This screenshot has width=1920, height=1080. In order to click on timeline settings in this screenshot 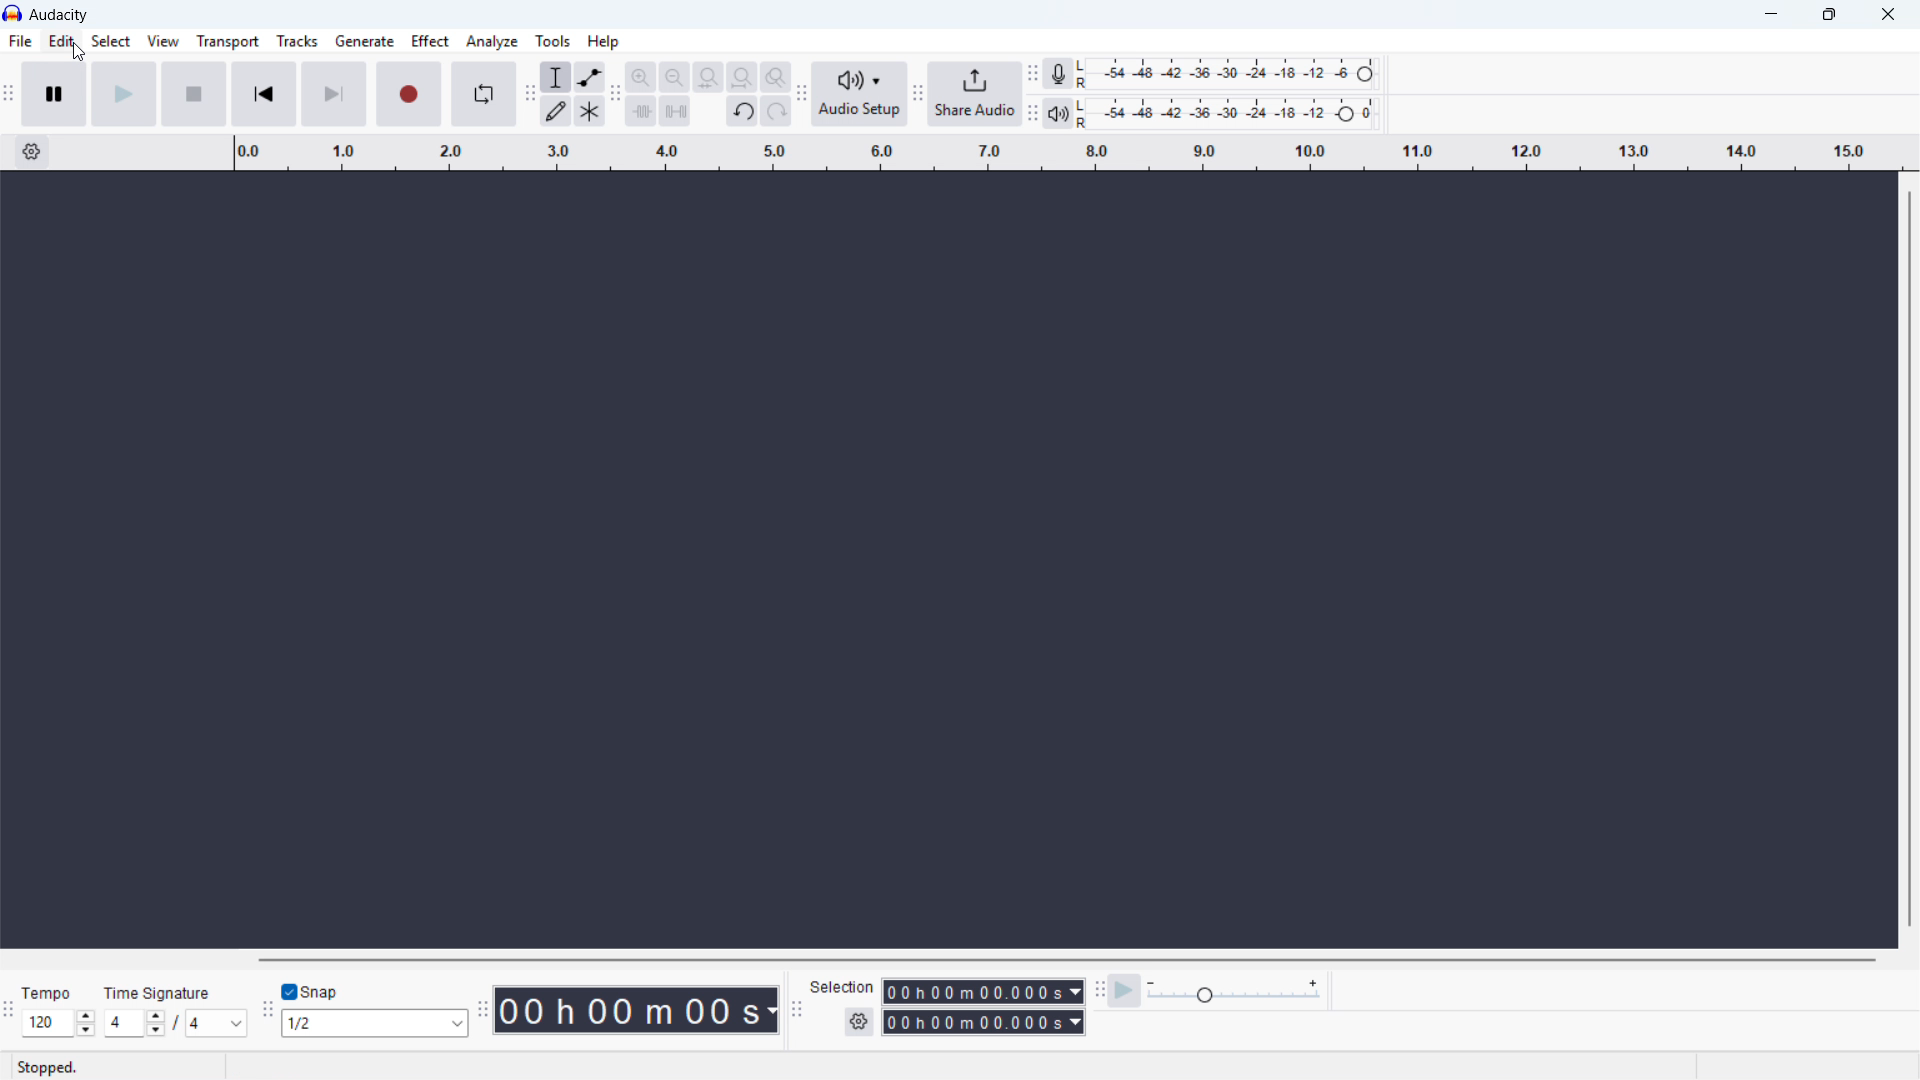, I will do `click(31, 152)`.